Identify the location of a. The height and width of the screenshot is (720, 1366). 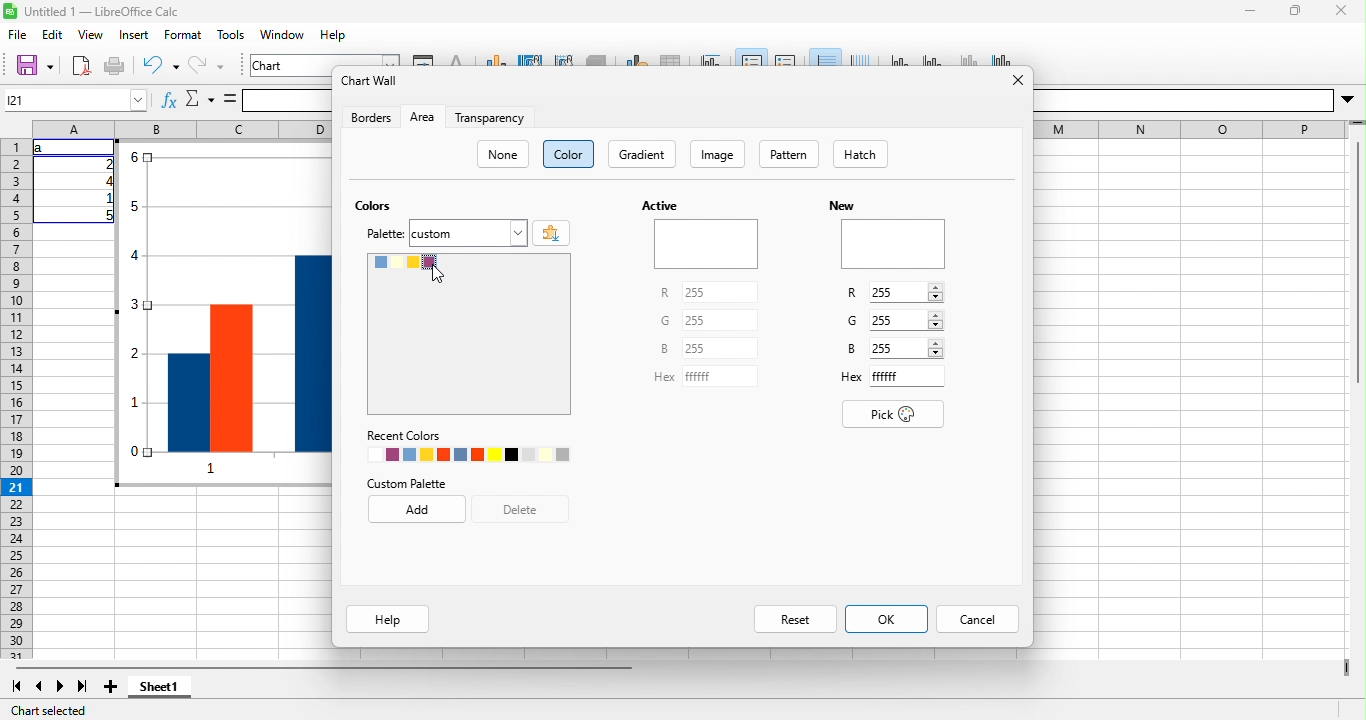
(42, 148).